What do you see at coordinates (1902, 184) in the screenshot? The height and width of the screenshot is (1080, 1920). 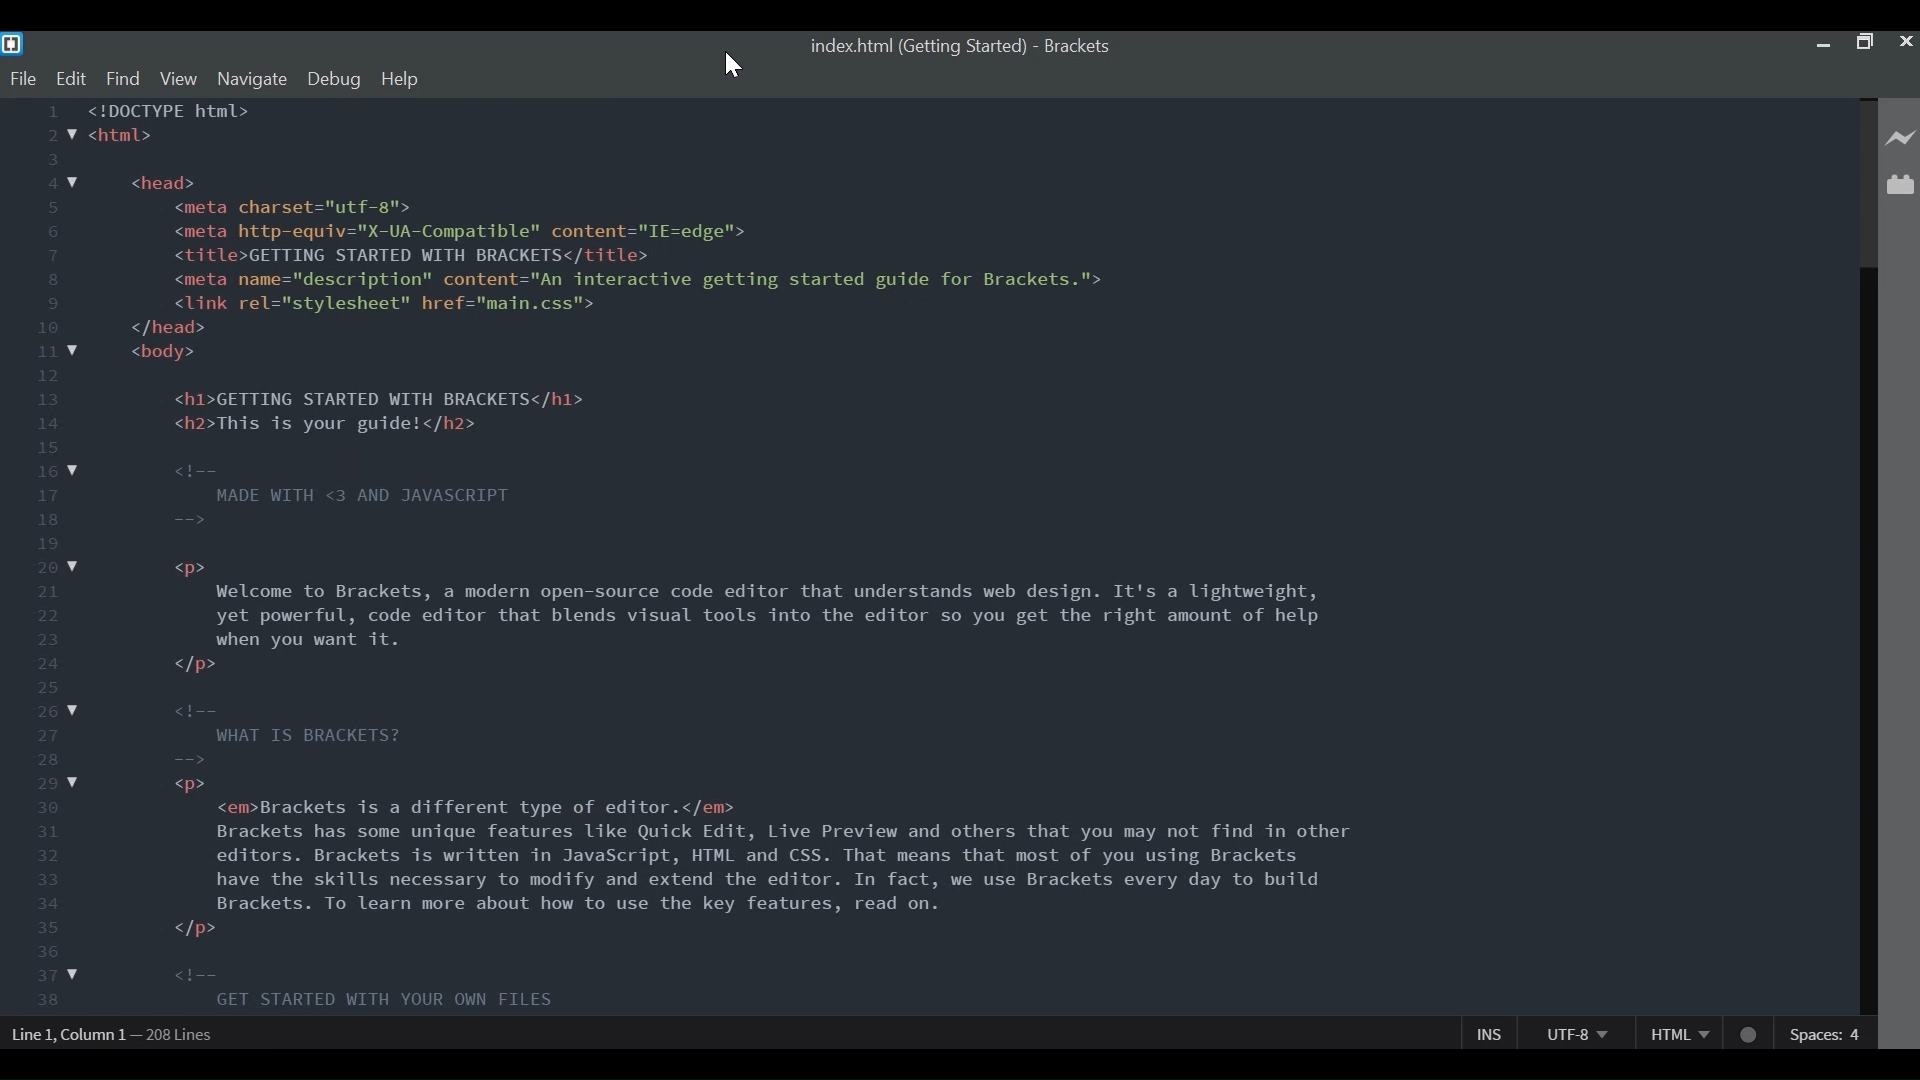 I see `Extension Manager` at bounding box center [1902, 184].